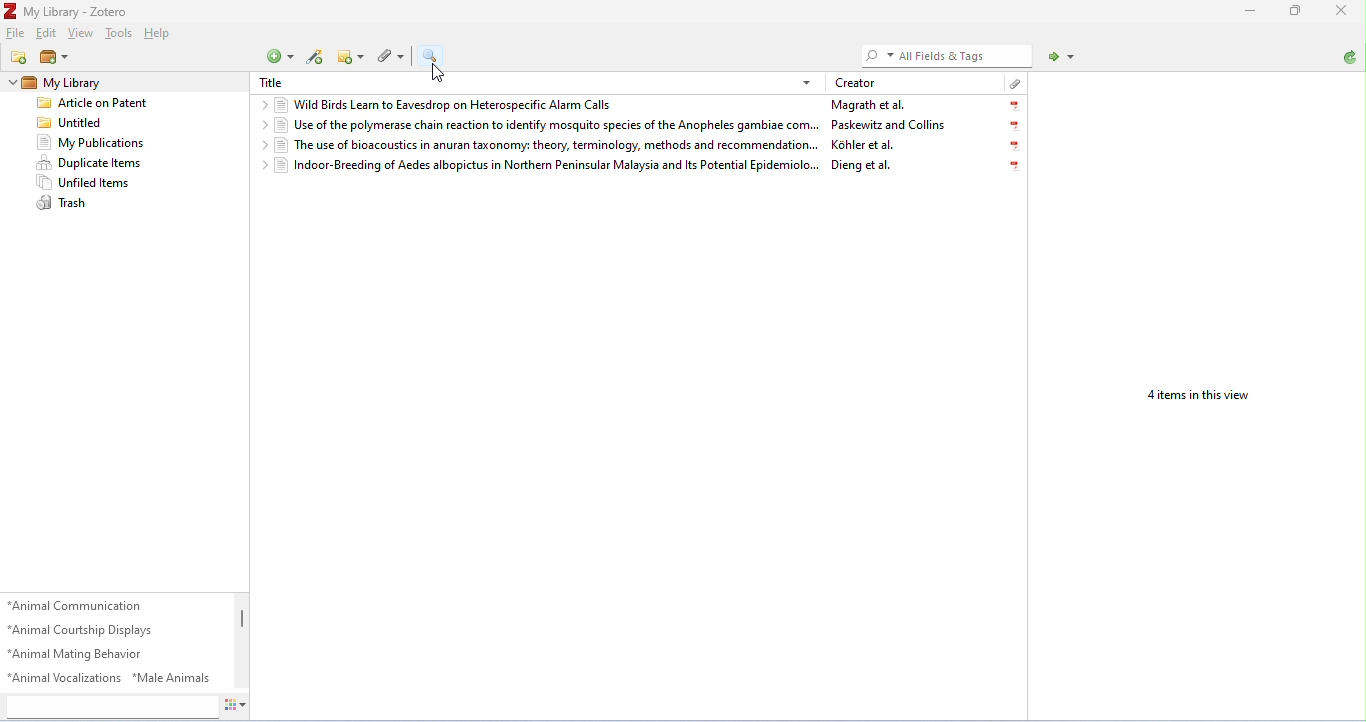  I want to click on drop-down, so click(262, 126).